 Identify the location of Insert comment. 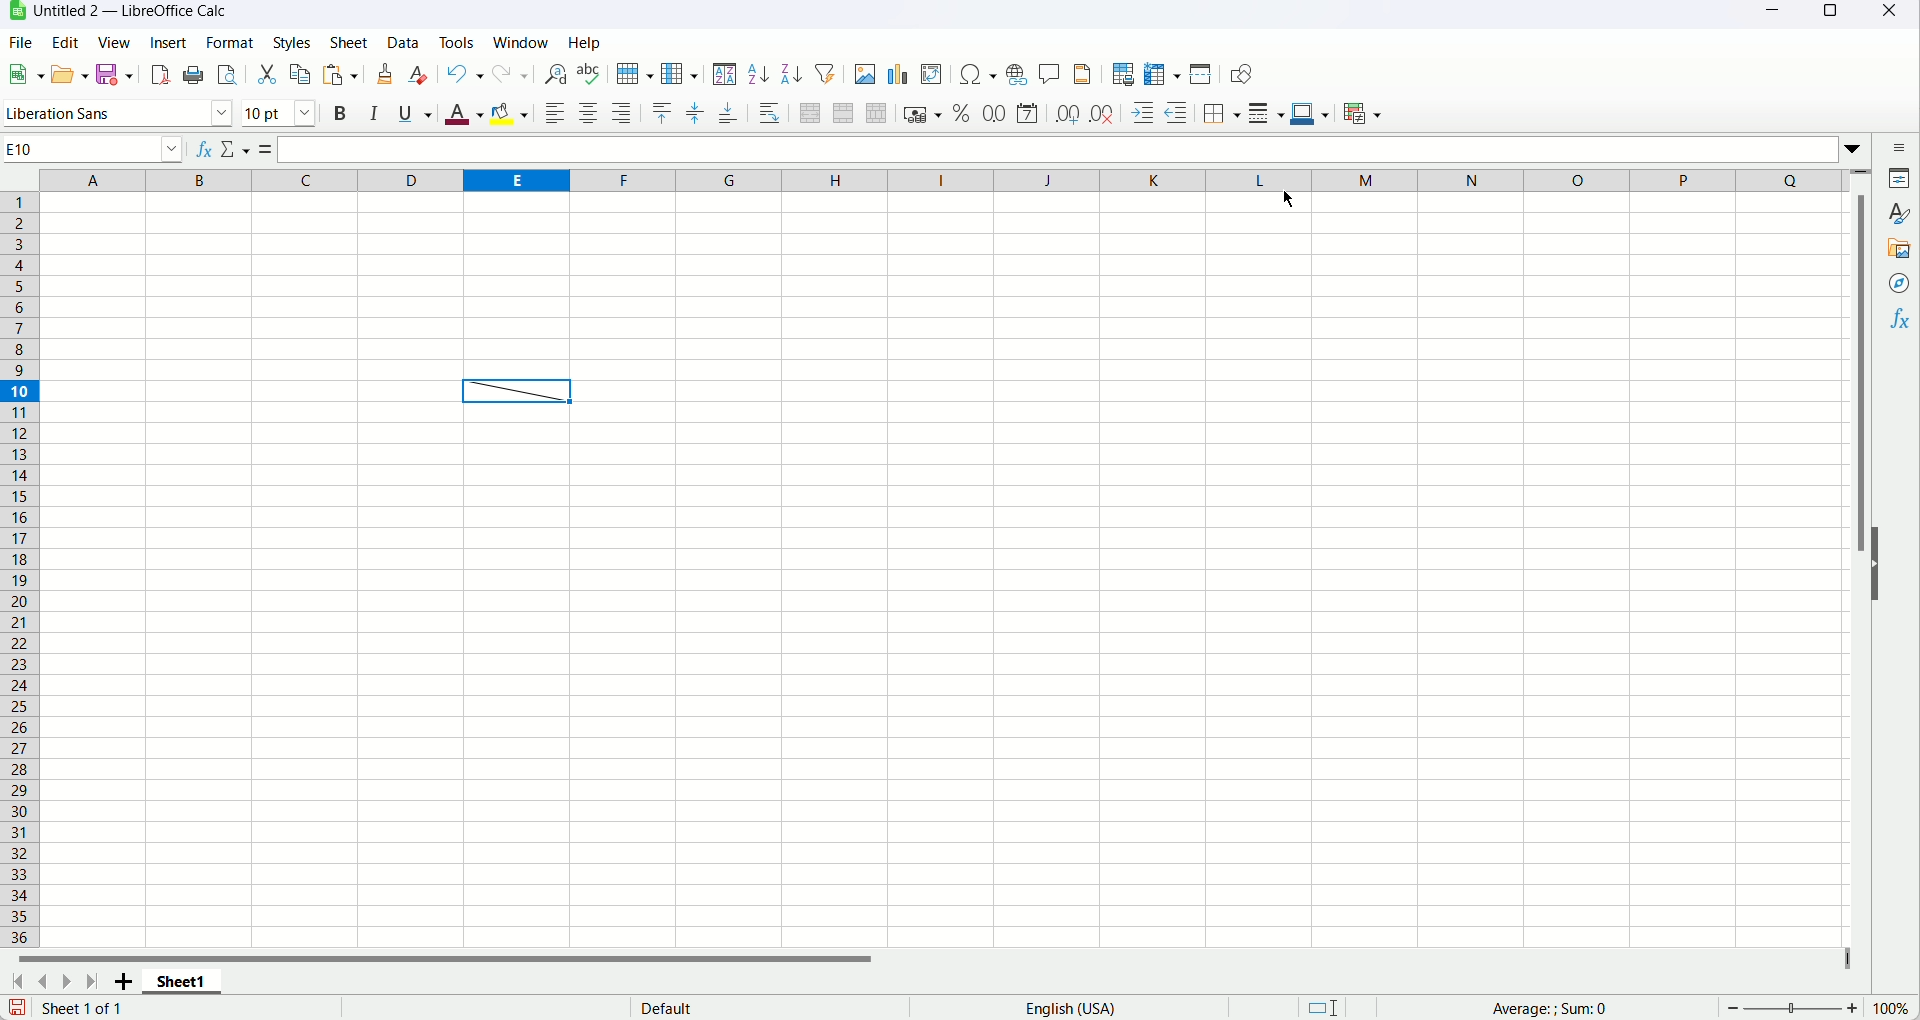
(1049, 74).